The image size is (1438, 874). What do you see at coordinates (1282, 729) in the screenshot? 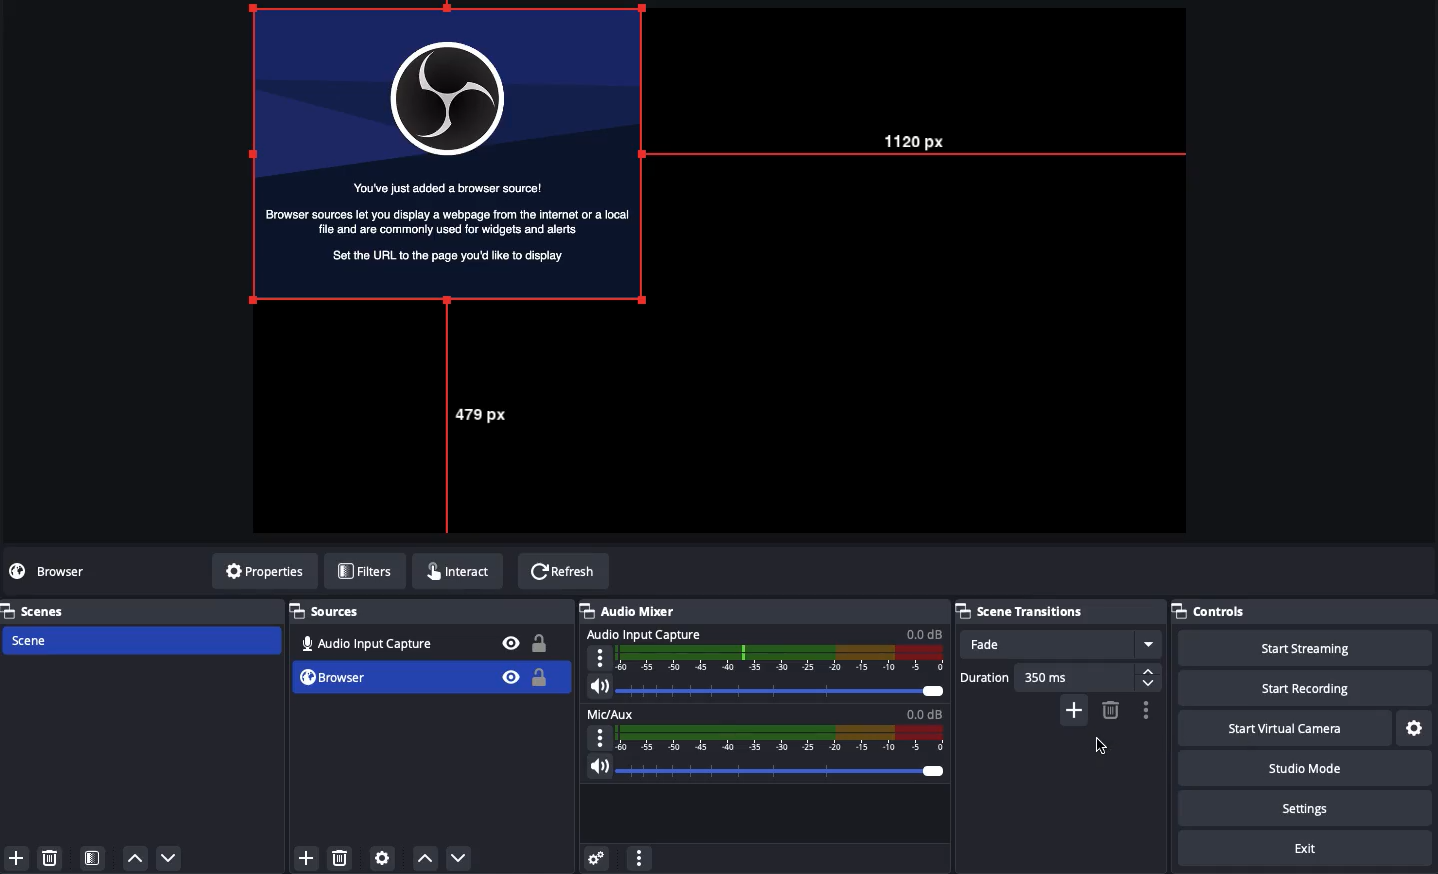
I see `Start virtual camera` at bounding box center [1282, 729].